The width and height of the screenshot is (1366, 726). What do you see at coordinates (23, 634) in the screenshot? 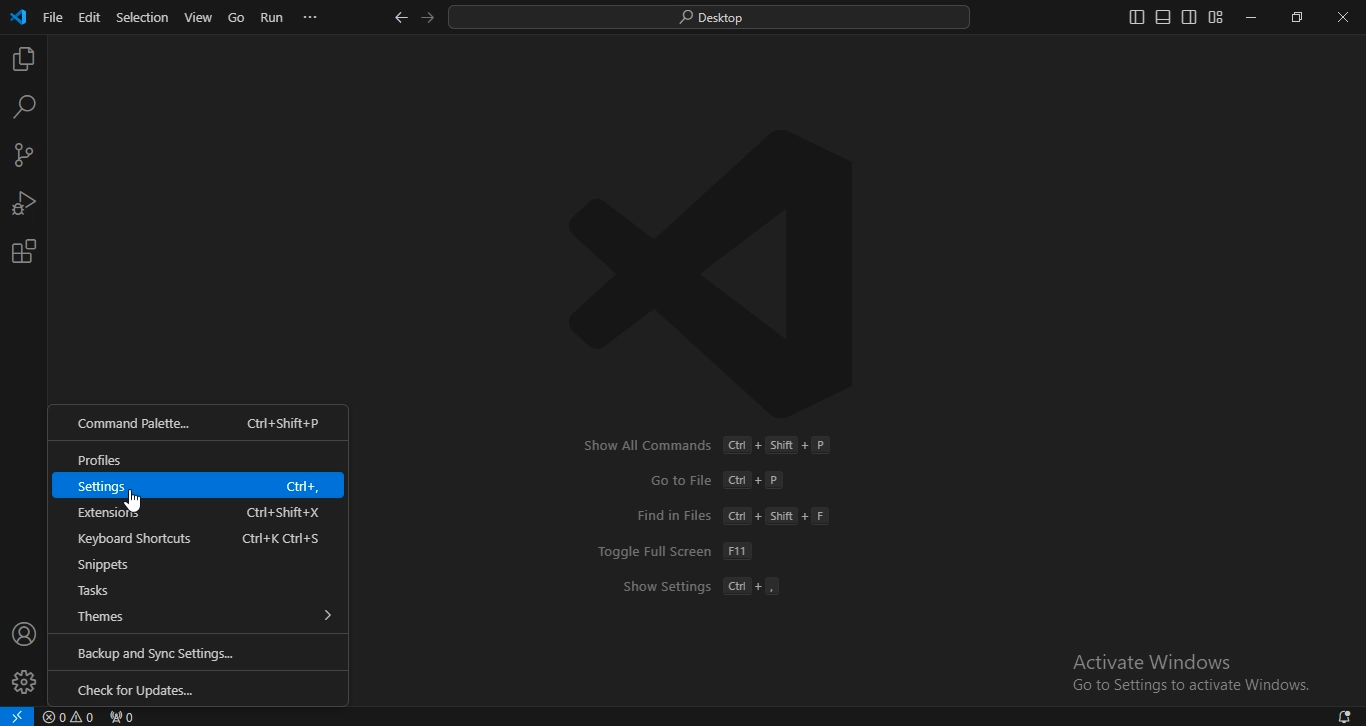
I see `accounts` at bounding box center [23, 634].